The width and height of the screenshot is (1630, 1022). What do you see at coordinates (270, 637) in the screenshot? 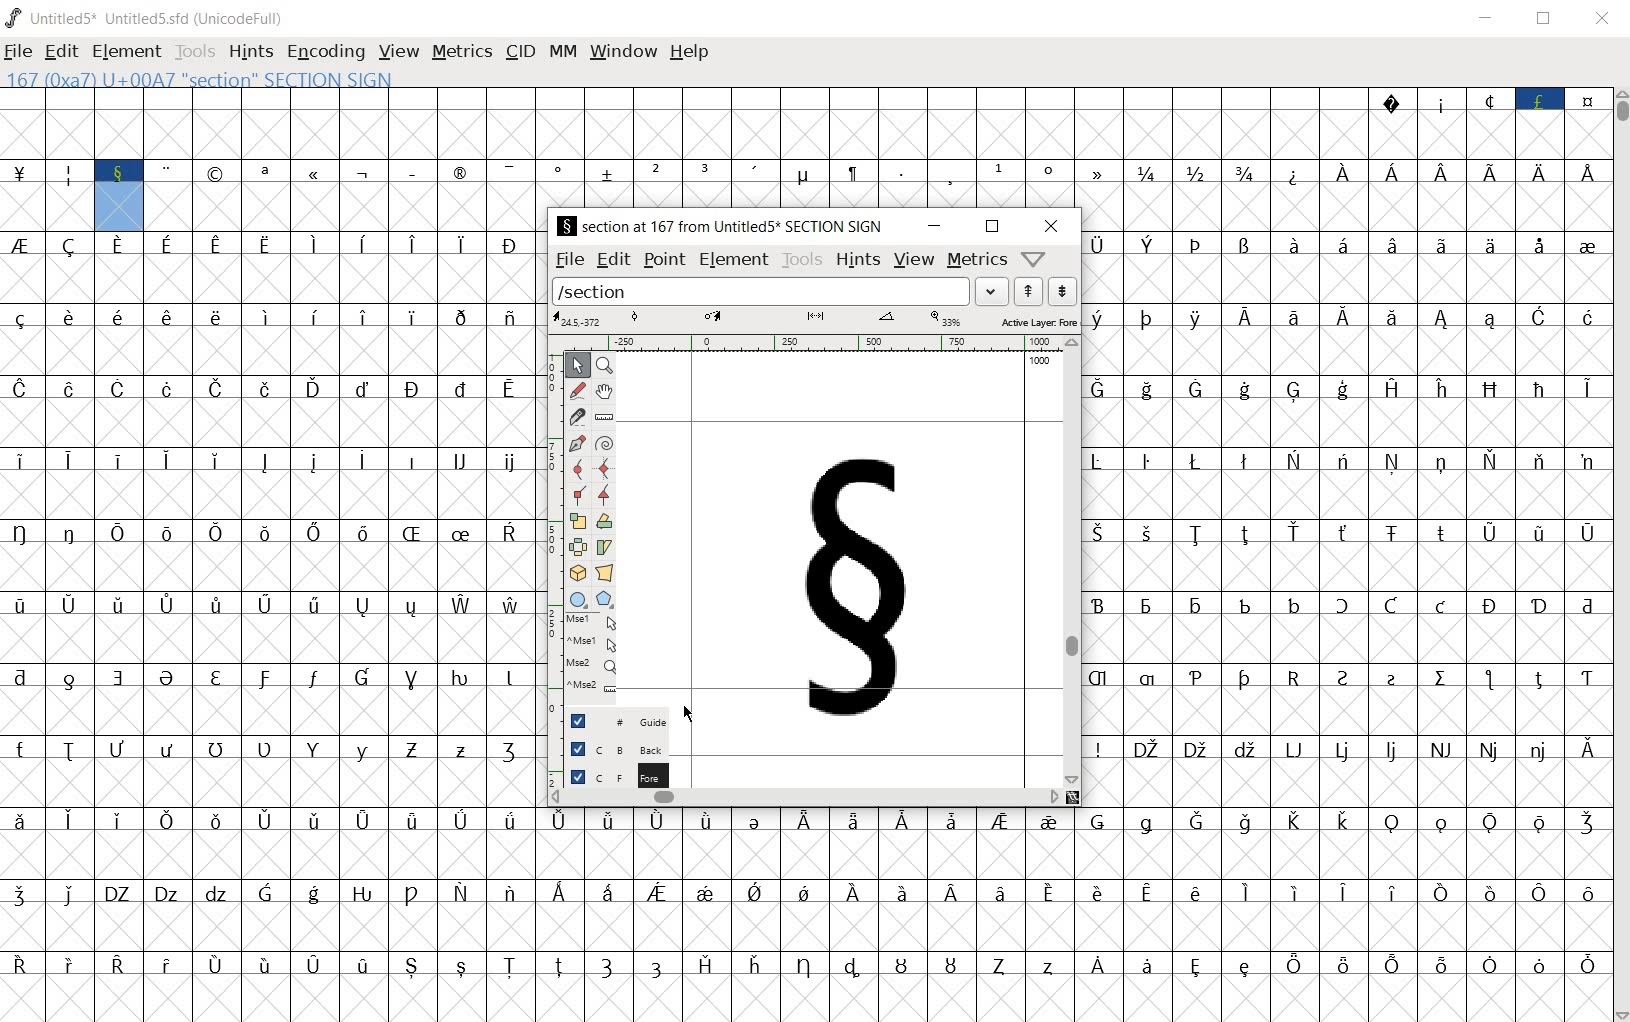
I see `empty cells` at bounding box center [270, 637].